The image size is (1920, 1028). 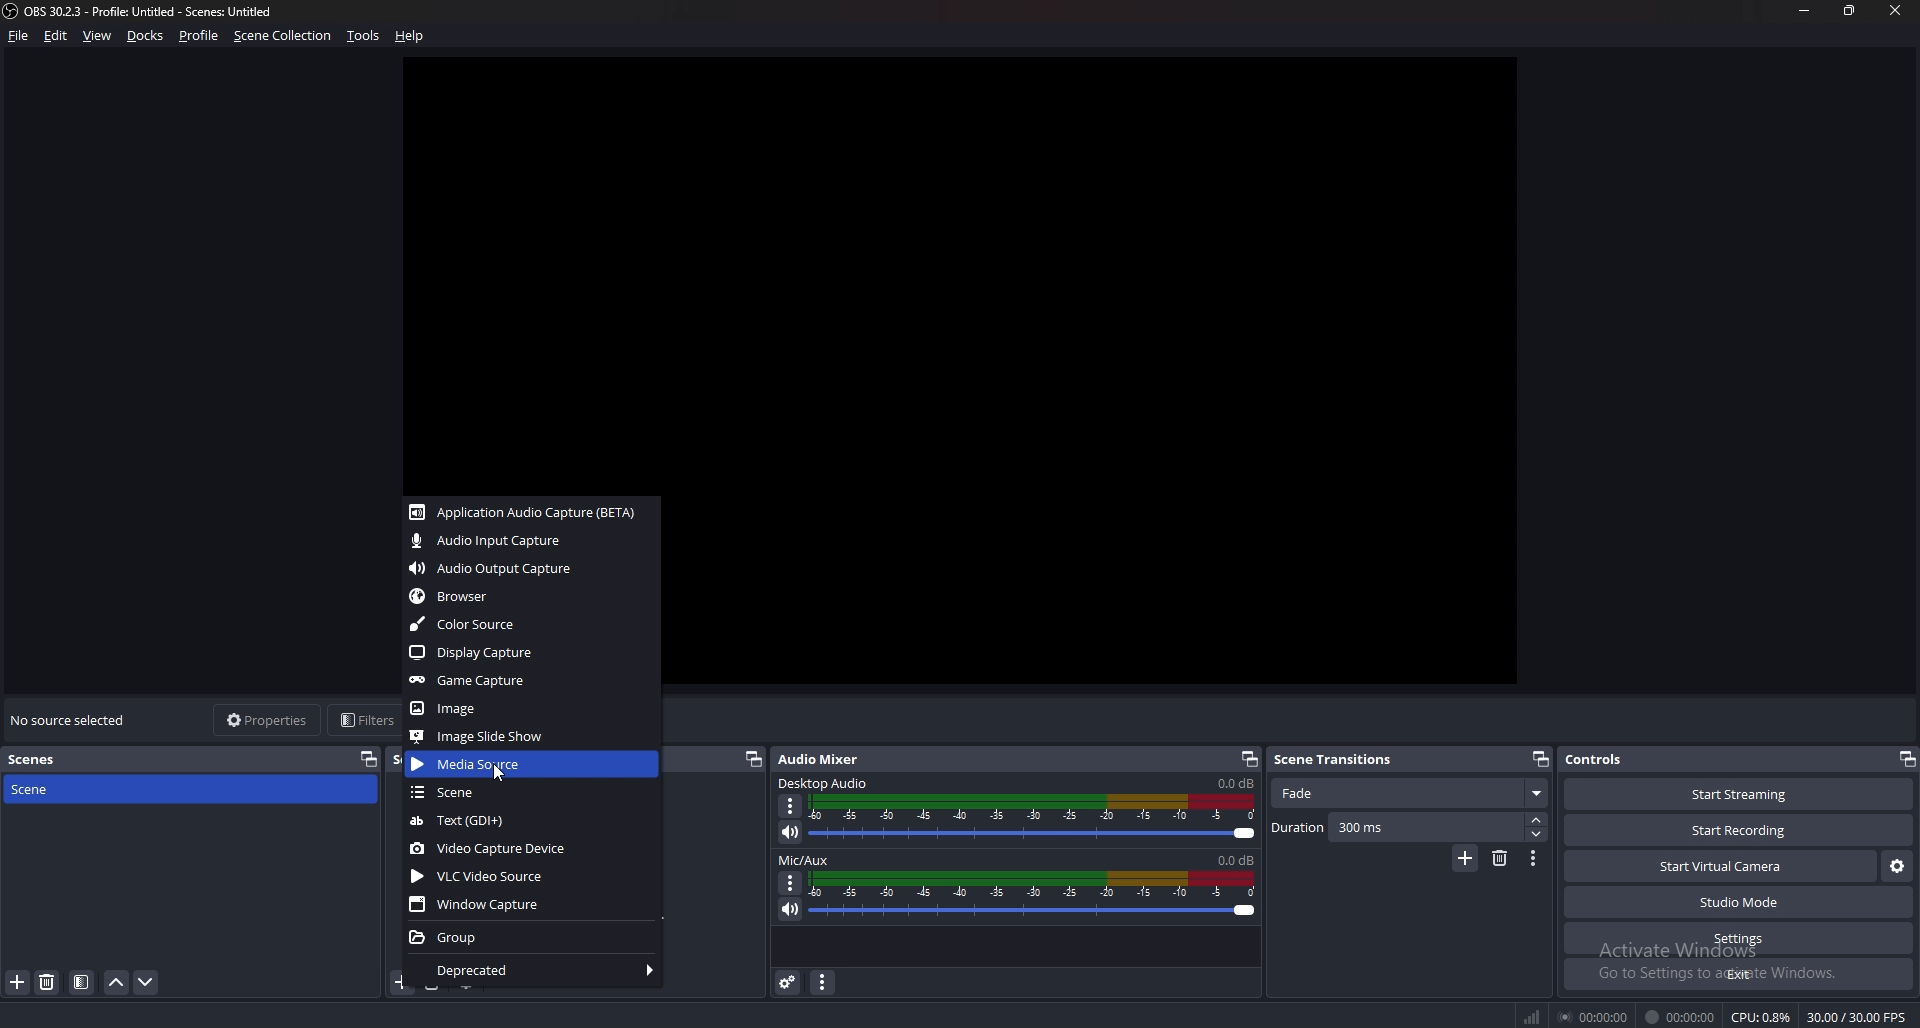 I want to click on Docks, so click(x=148, y=36).